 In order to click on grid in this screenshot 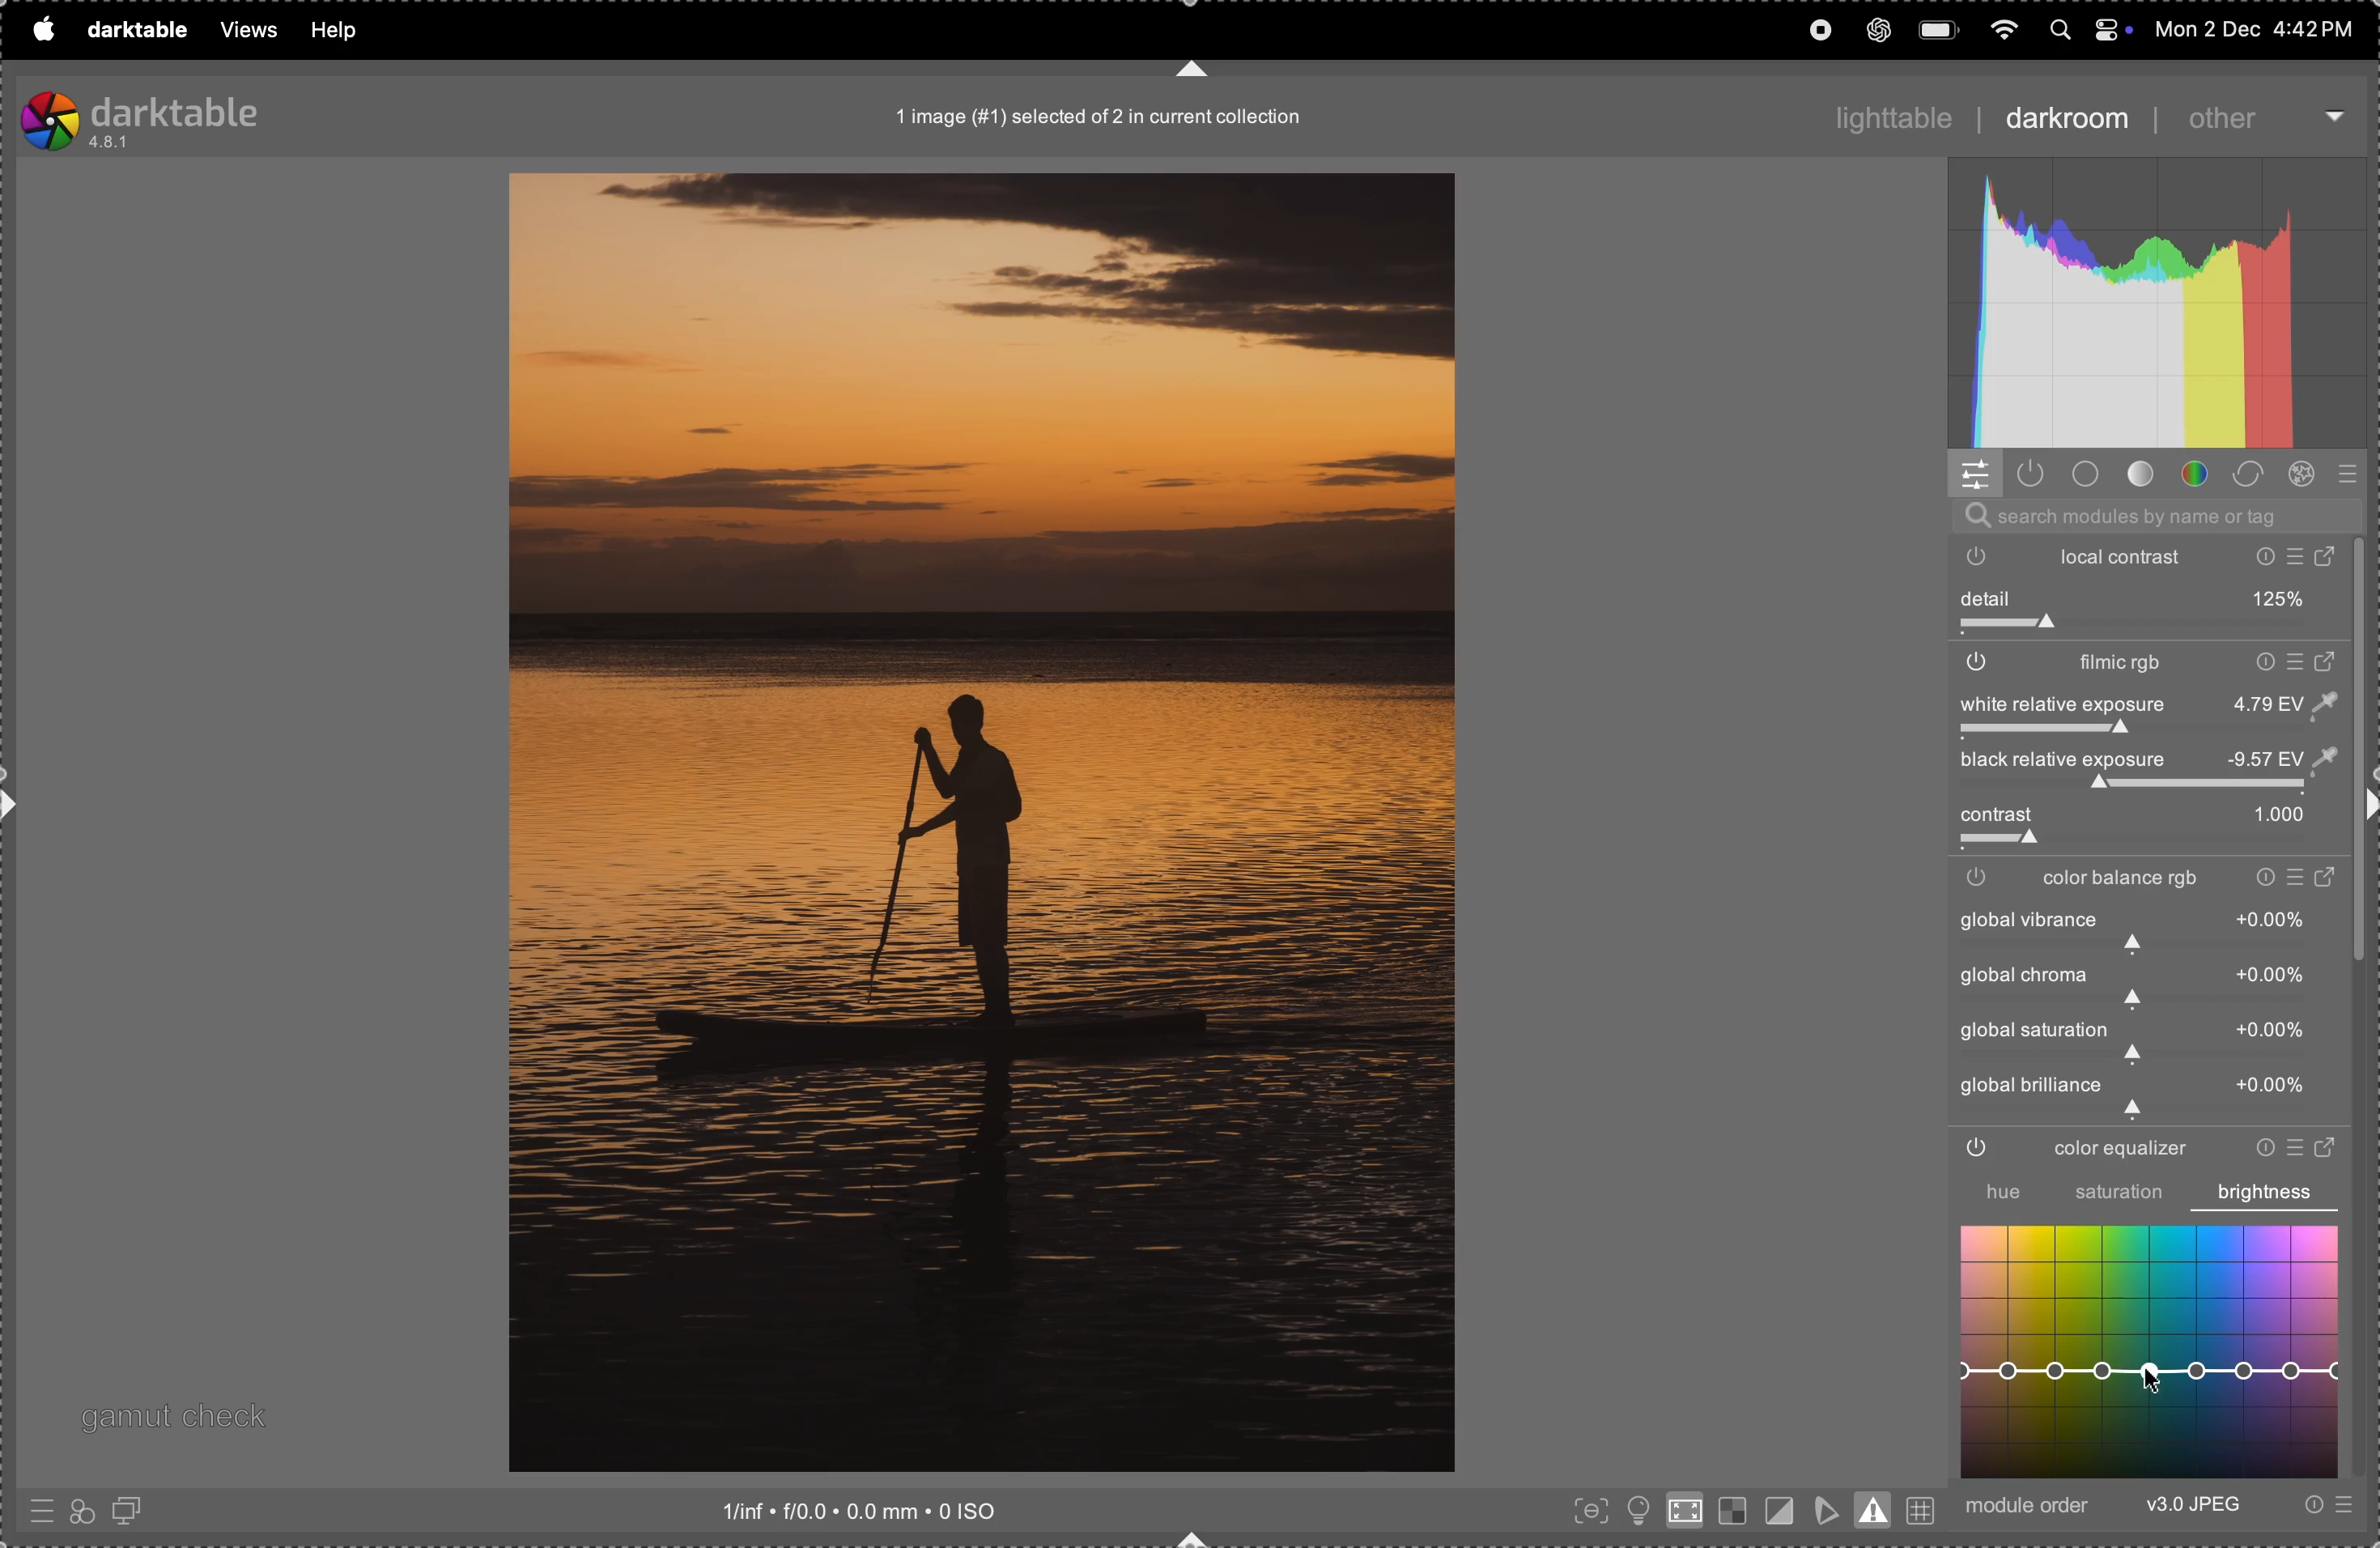, I will do `click(1922, 1507)`.